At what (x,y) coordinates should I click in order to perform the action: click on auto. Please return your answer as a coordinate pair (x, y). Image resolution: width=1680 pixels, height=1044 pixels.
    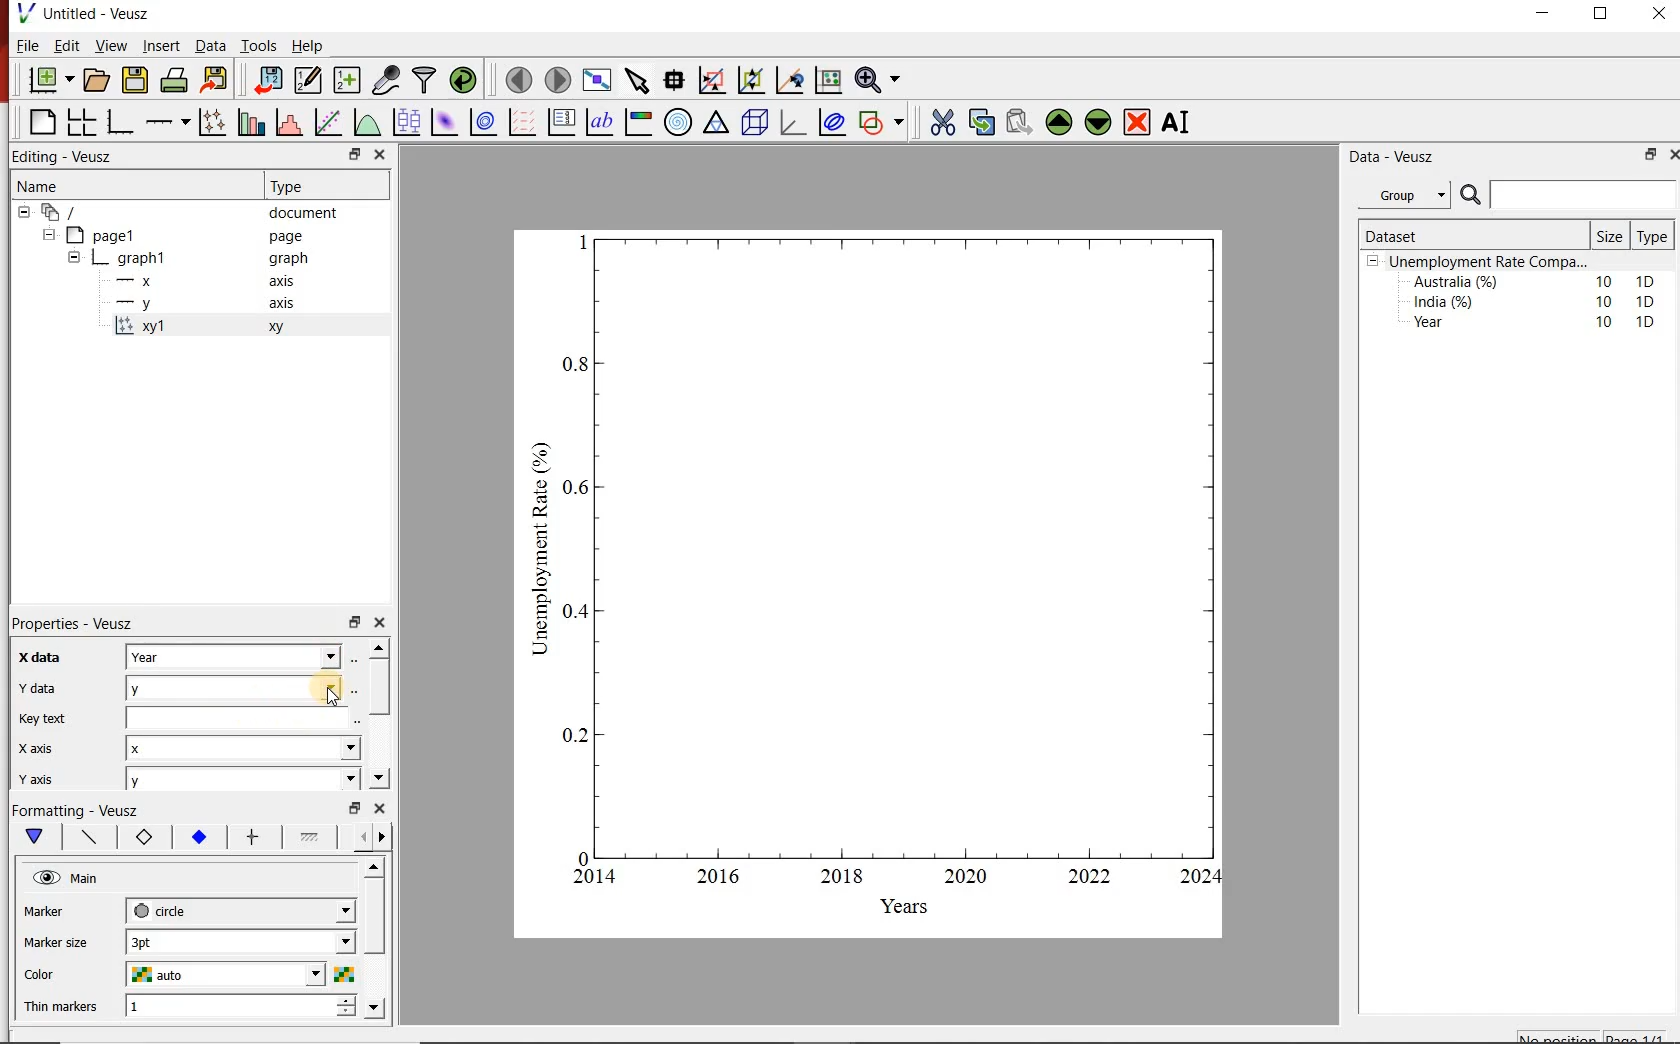
    Looking at the image, I should click on (228, 975).